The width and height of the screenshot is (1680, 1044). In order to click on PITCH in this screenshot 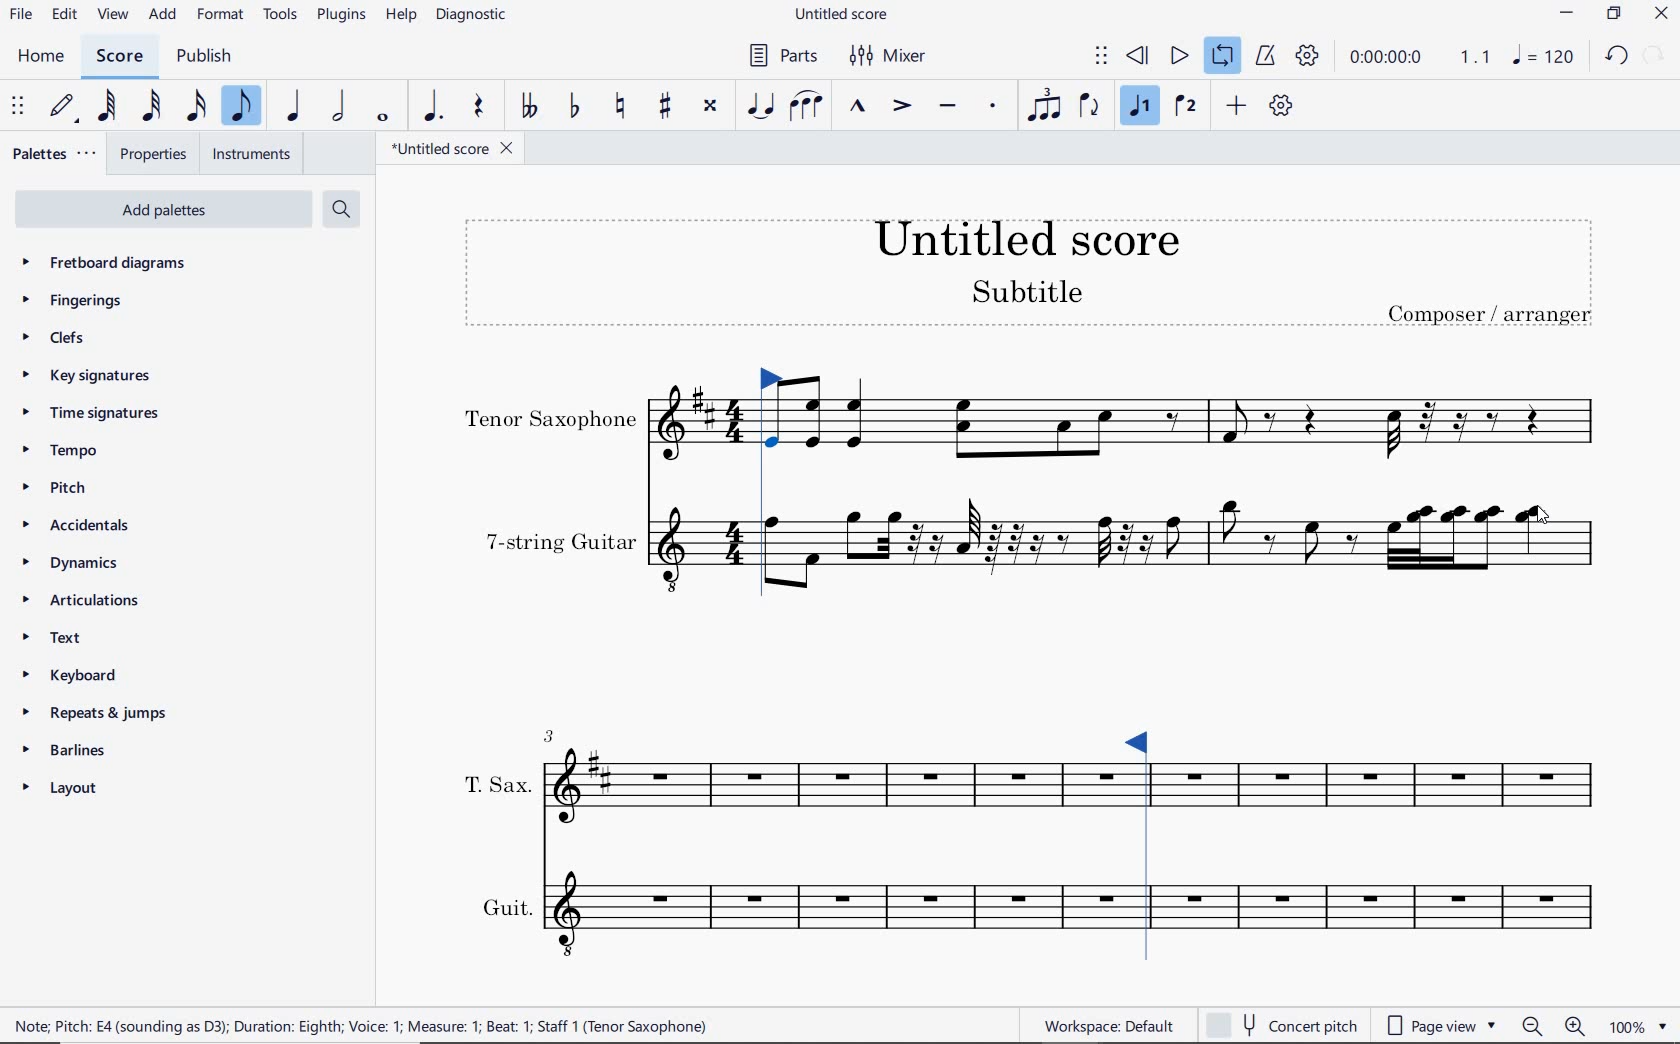, I will do `click(52, 488)`.